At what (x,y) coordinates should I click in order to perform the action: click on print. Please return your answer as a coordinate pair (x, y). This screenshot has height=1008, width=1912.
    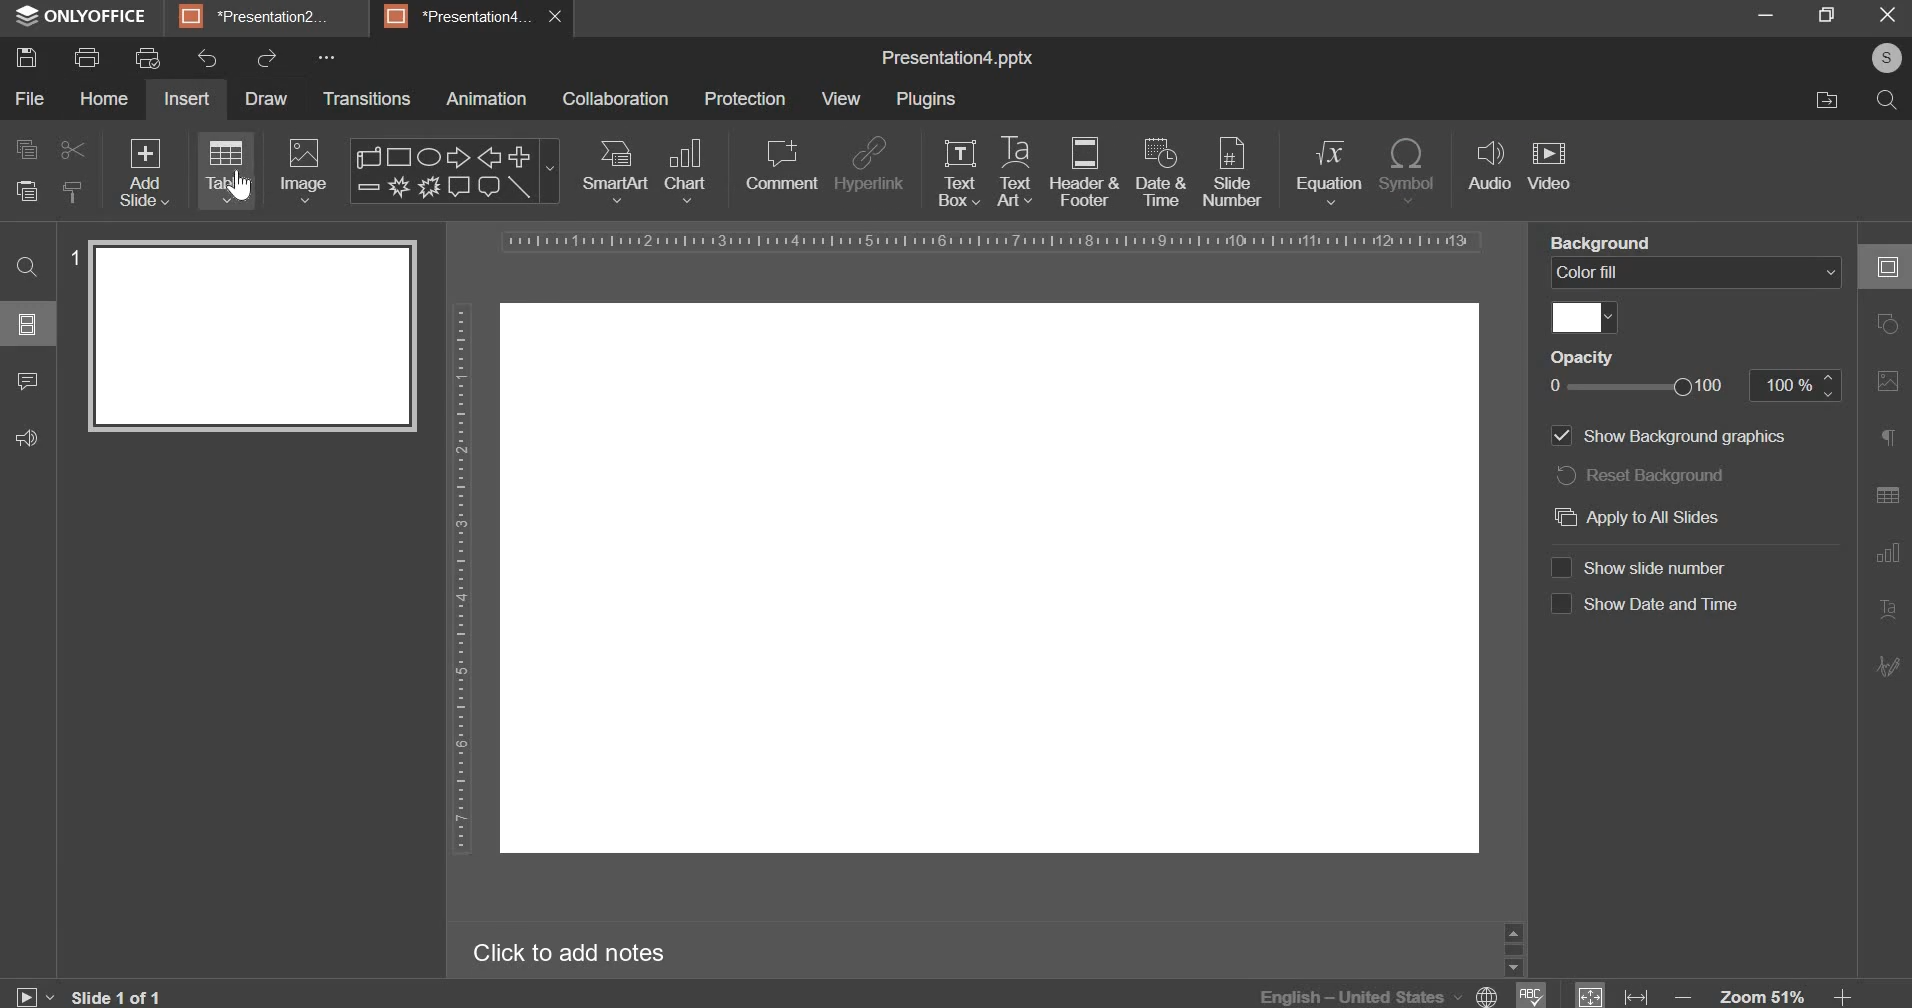
    Looking at the image, I should click on (87, 59).